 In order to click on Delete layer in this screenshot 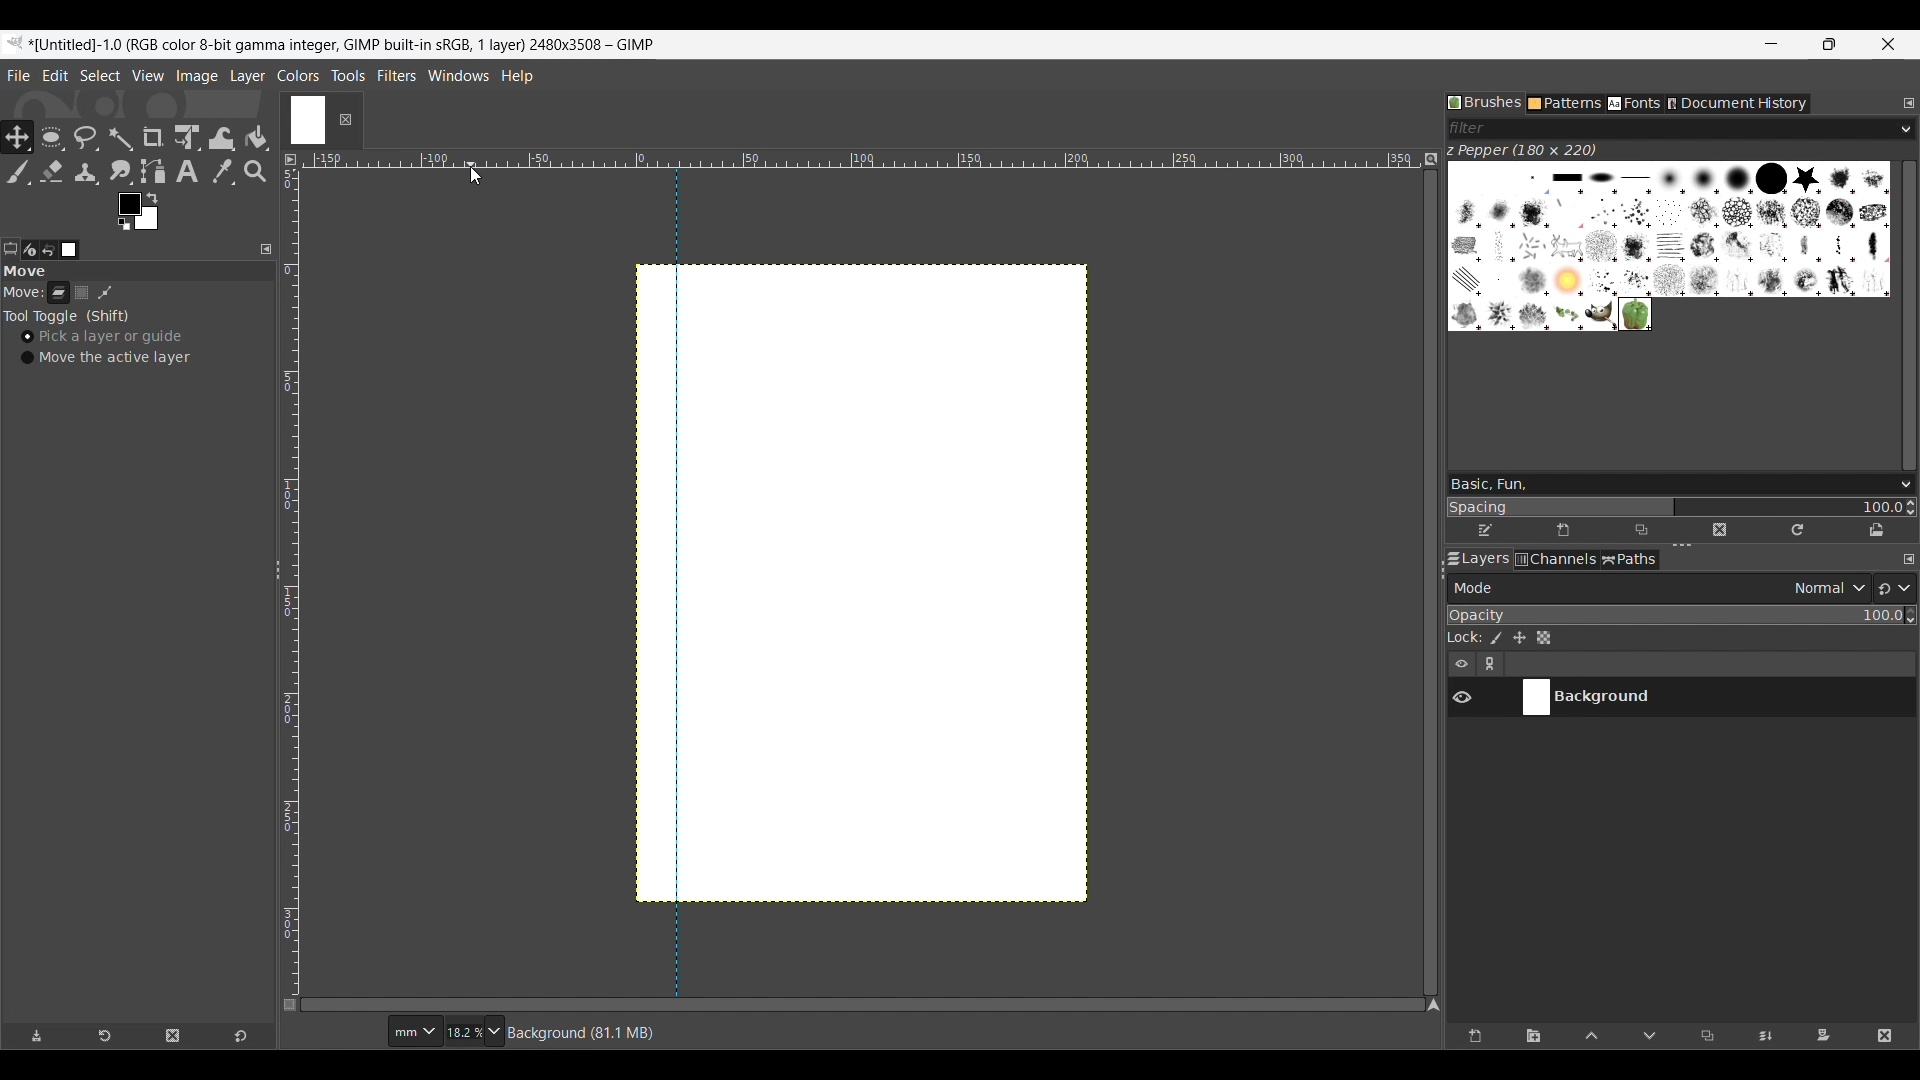, I will do `click(1884, 1037)`.